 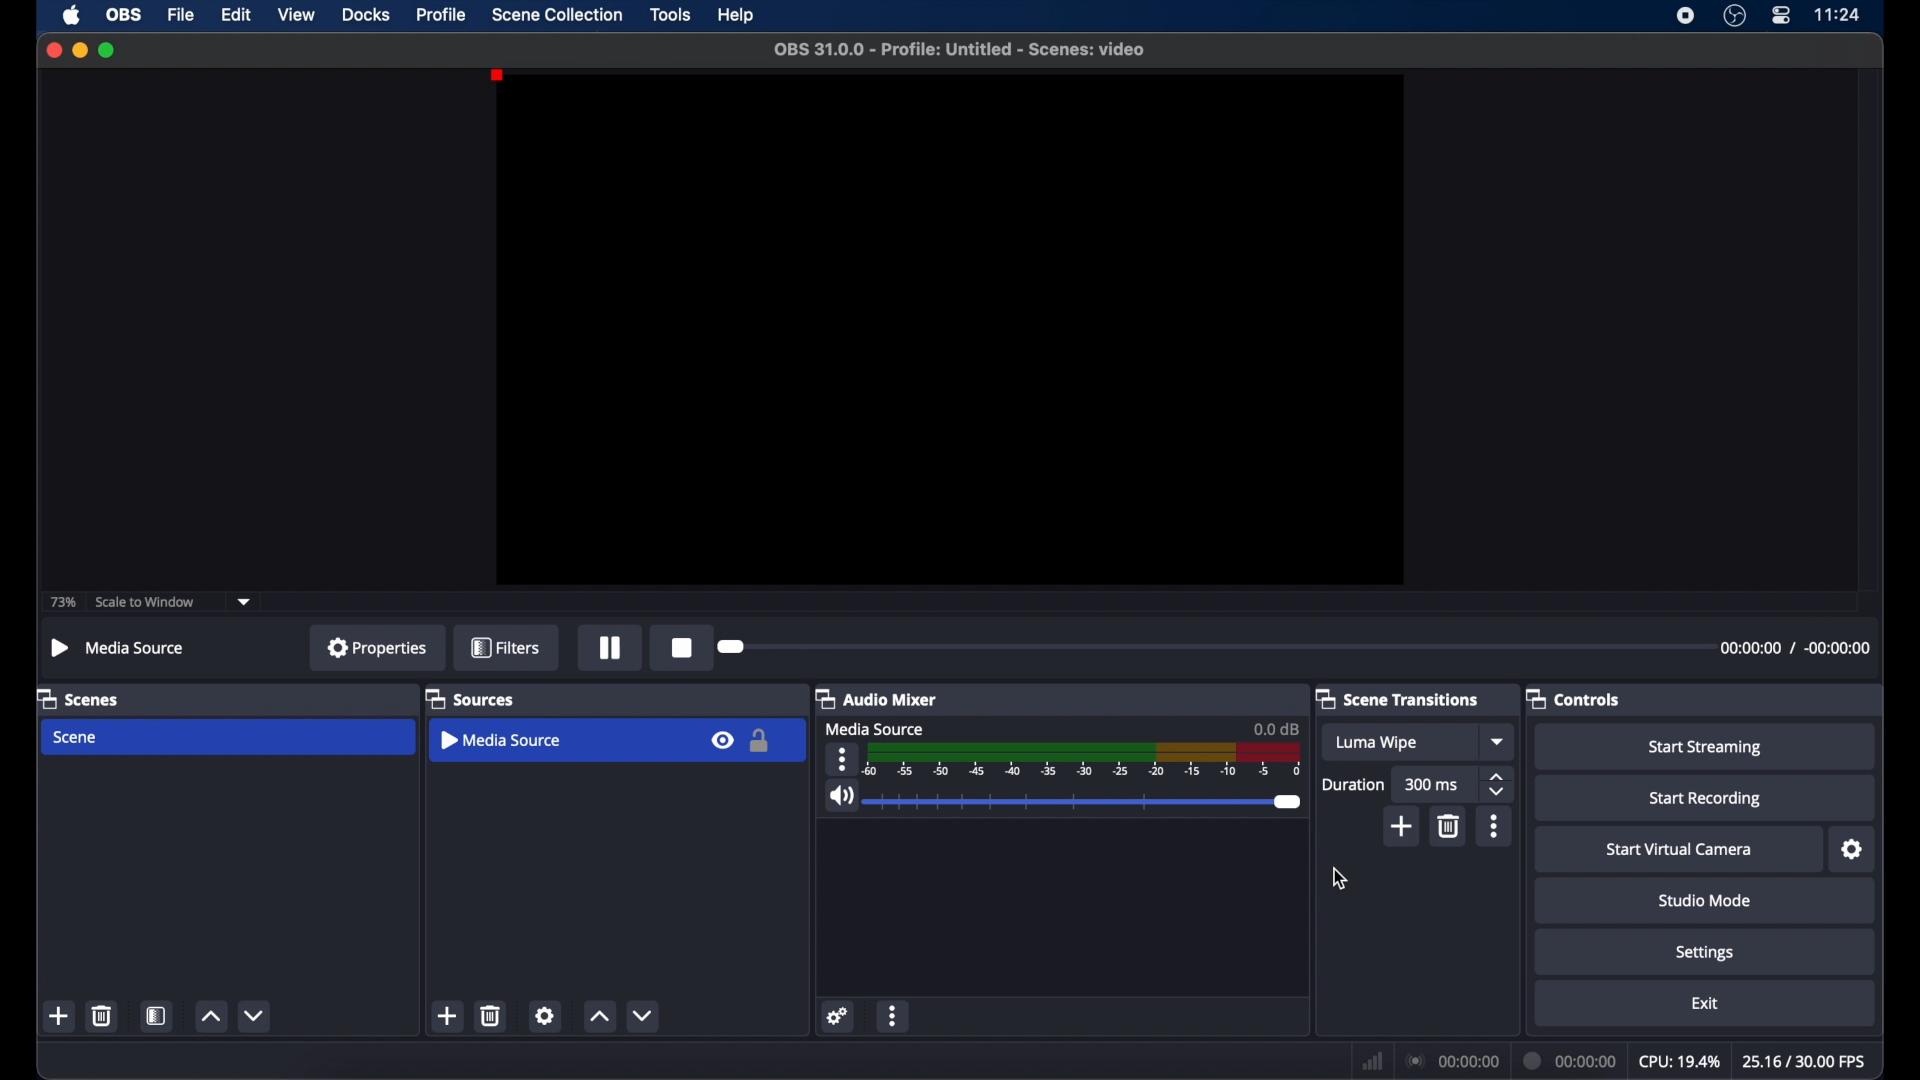 I want to click on more options, so click(x=895, y=1016).